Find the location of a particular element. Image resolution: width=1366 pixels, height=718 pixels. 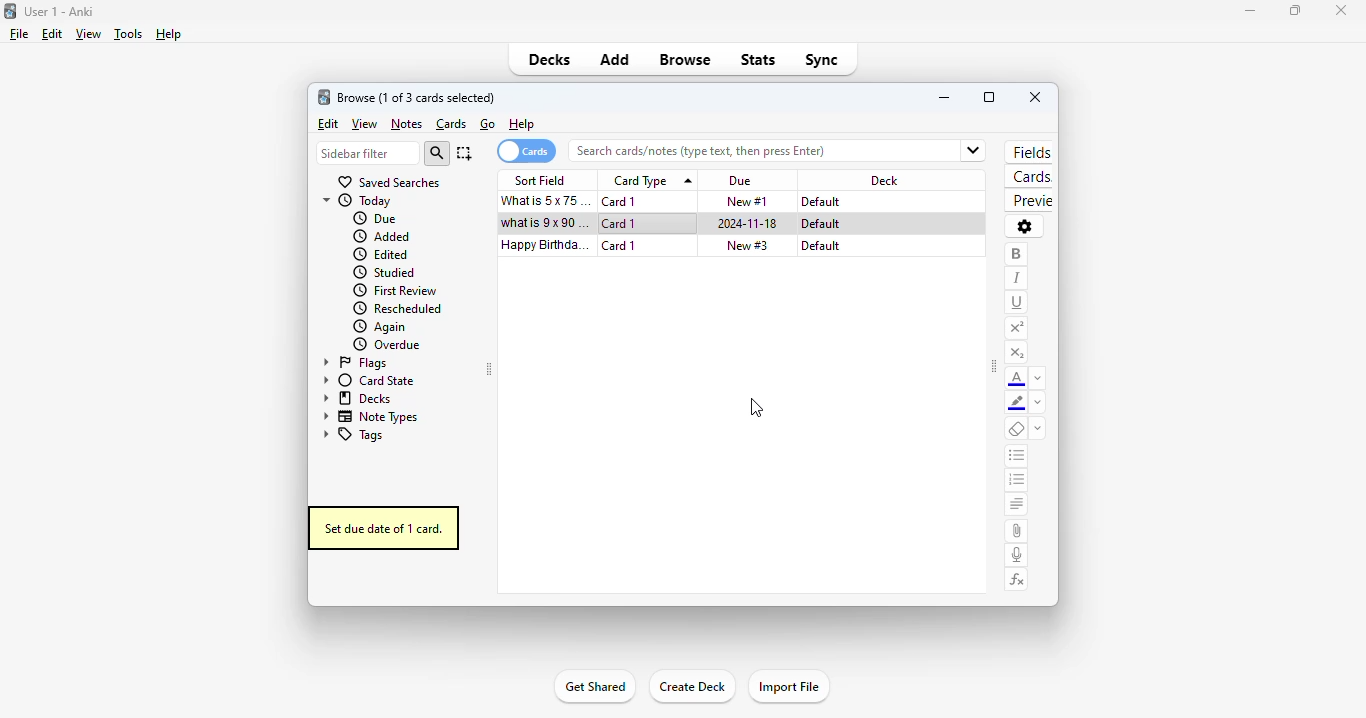

bold is located at coordinates (1015, 255).